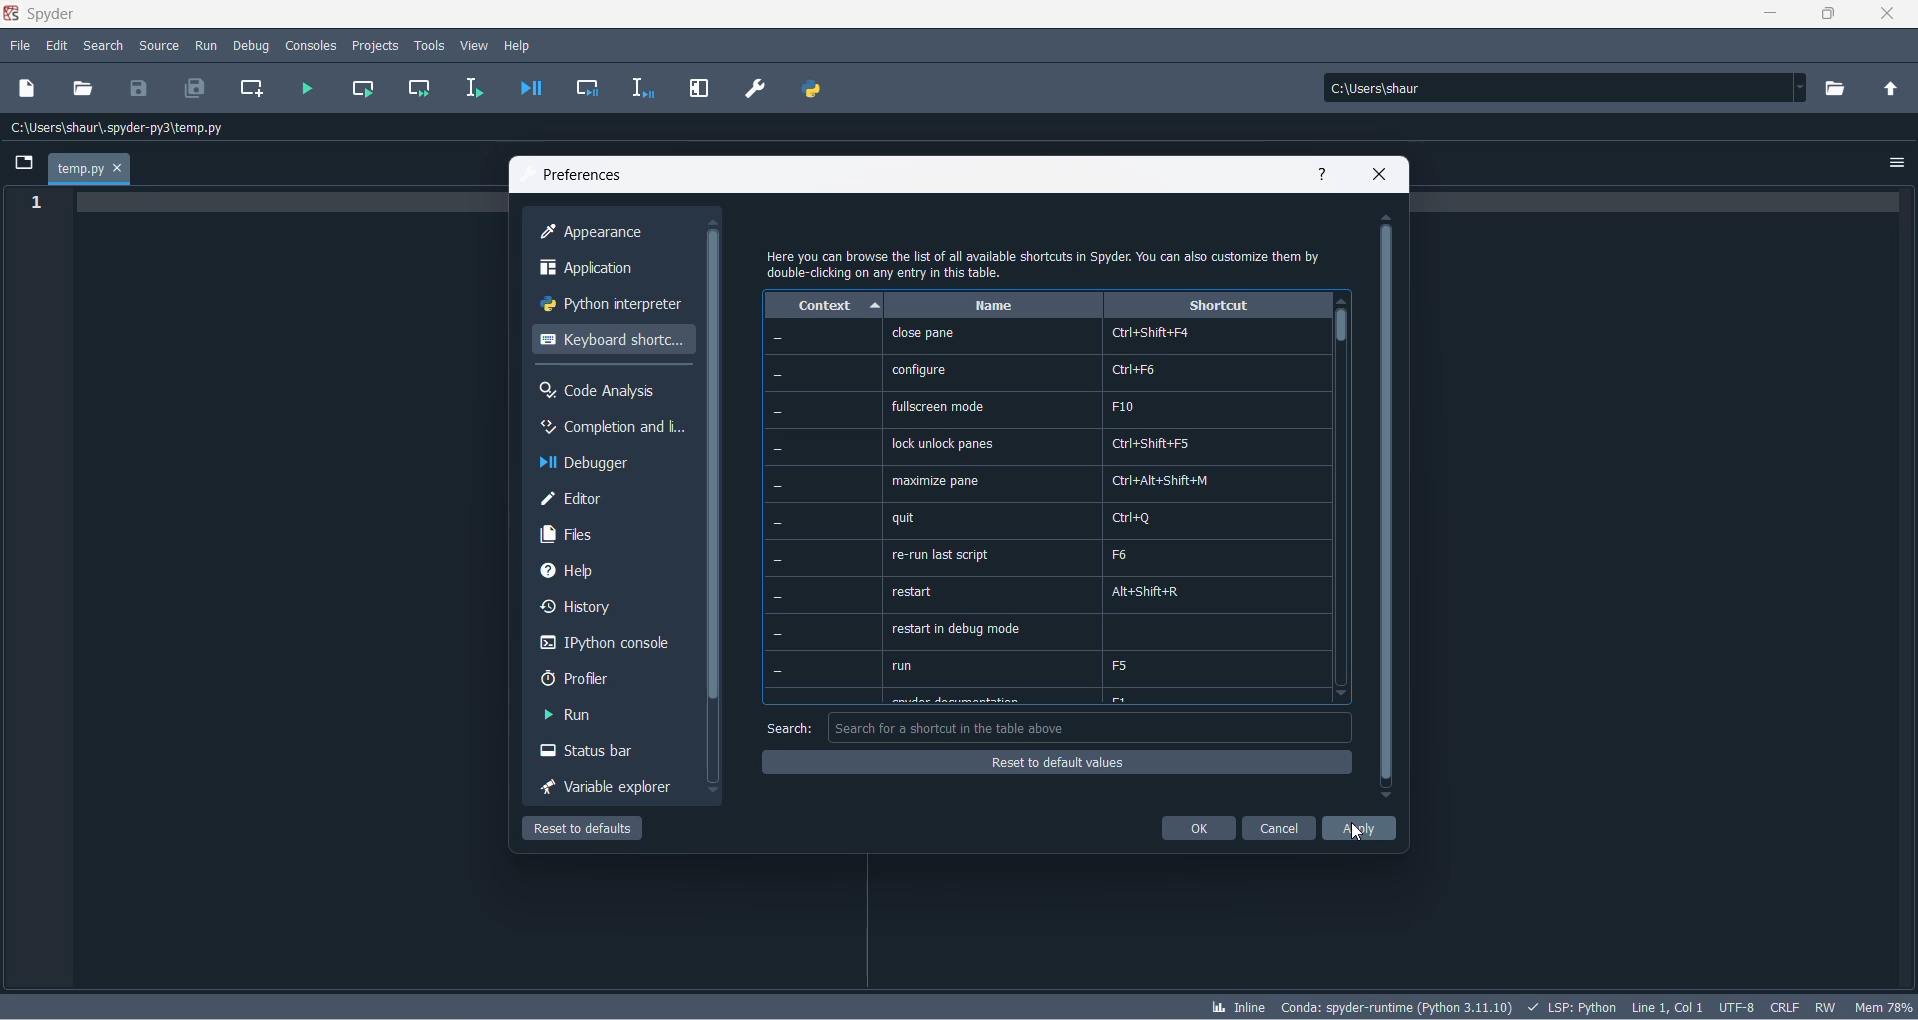 This screenshot has height=1020, width=1918. I want to click on save all, so click(192, 90).